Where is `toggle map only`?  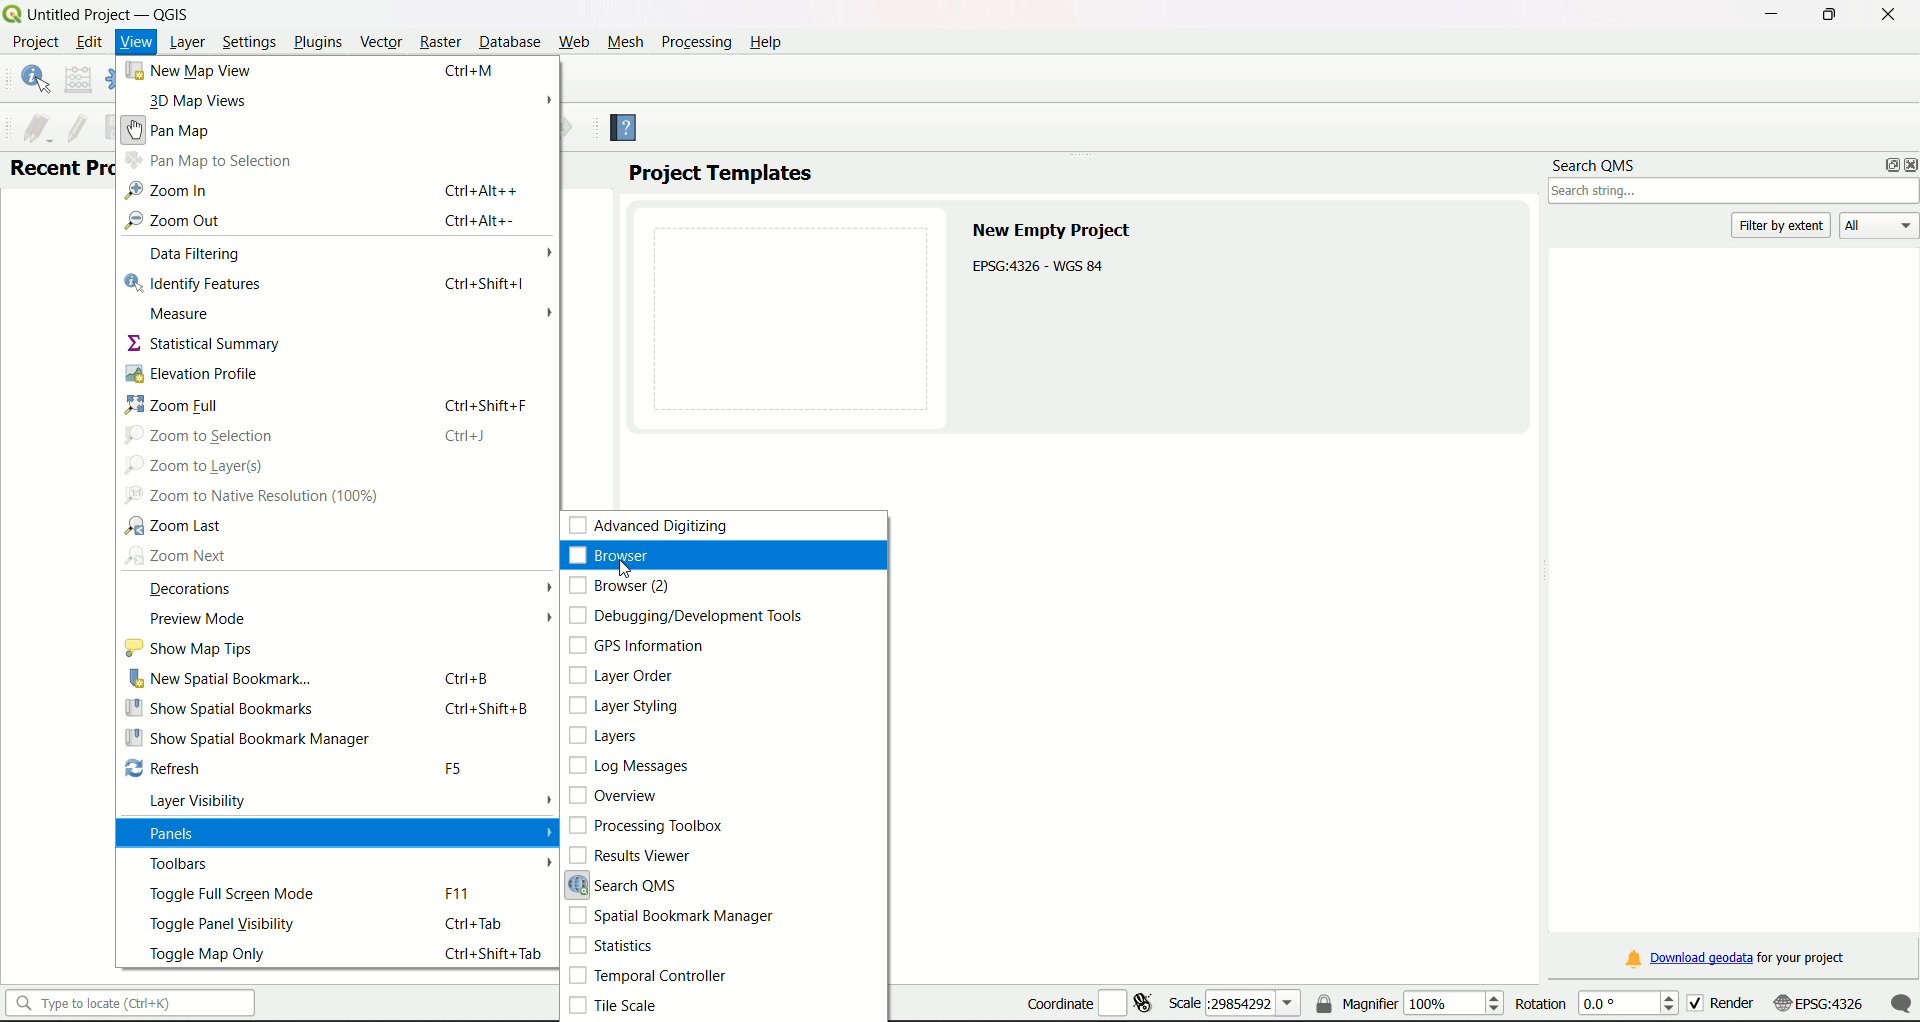
toggle map only is located at coordinates (209, 954).